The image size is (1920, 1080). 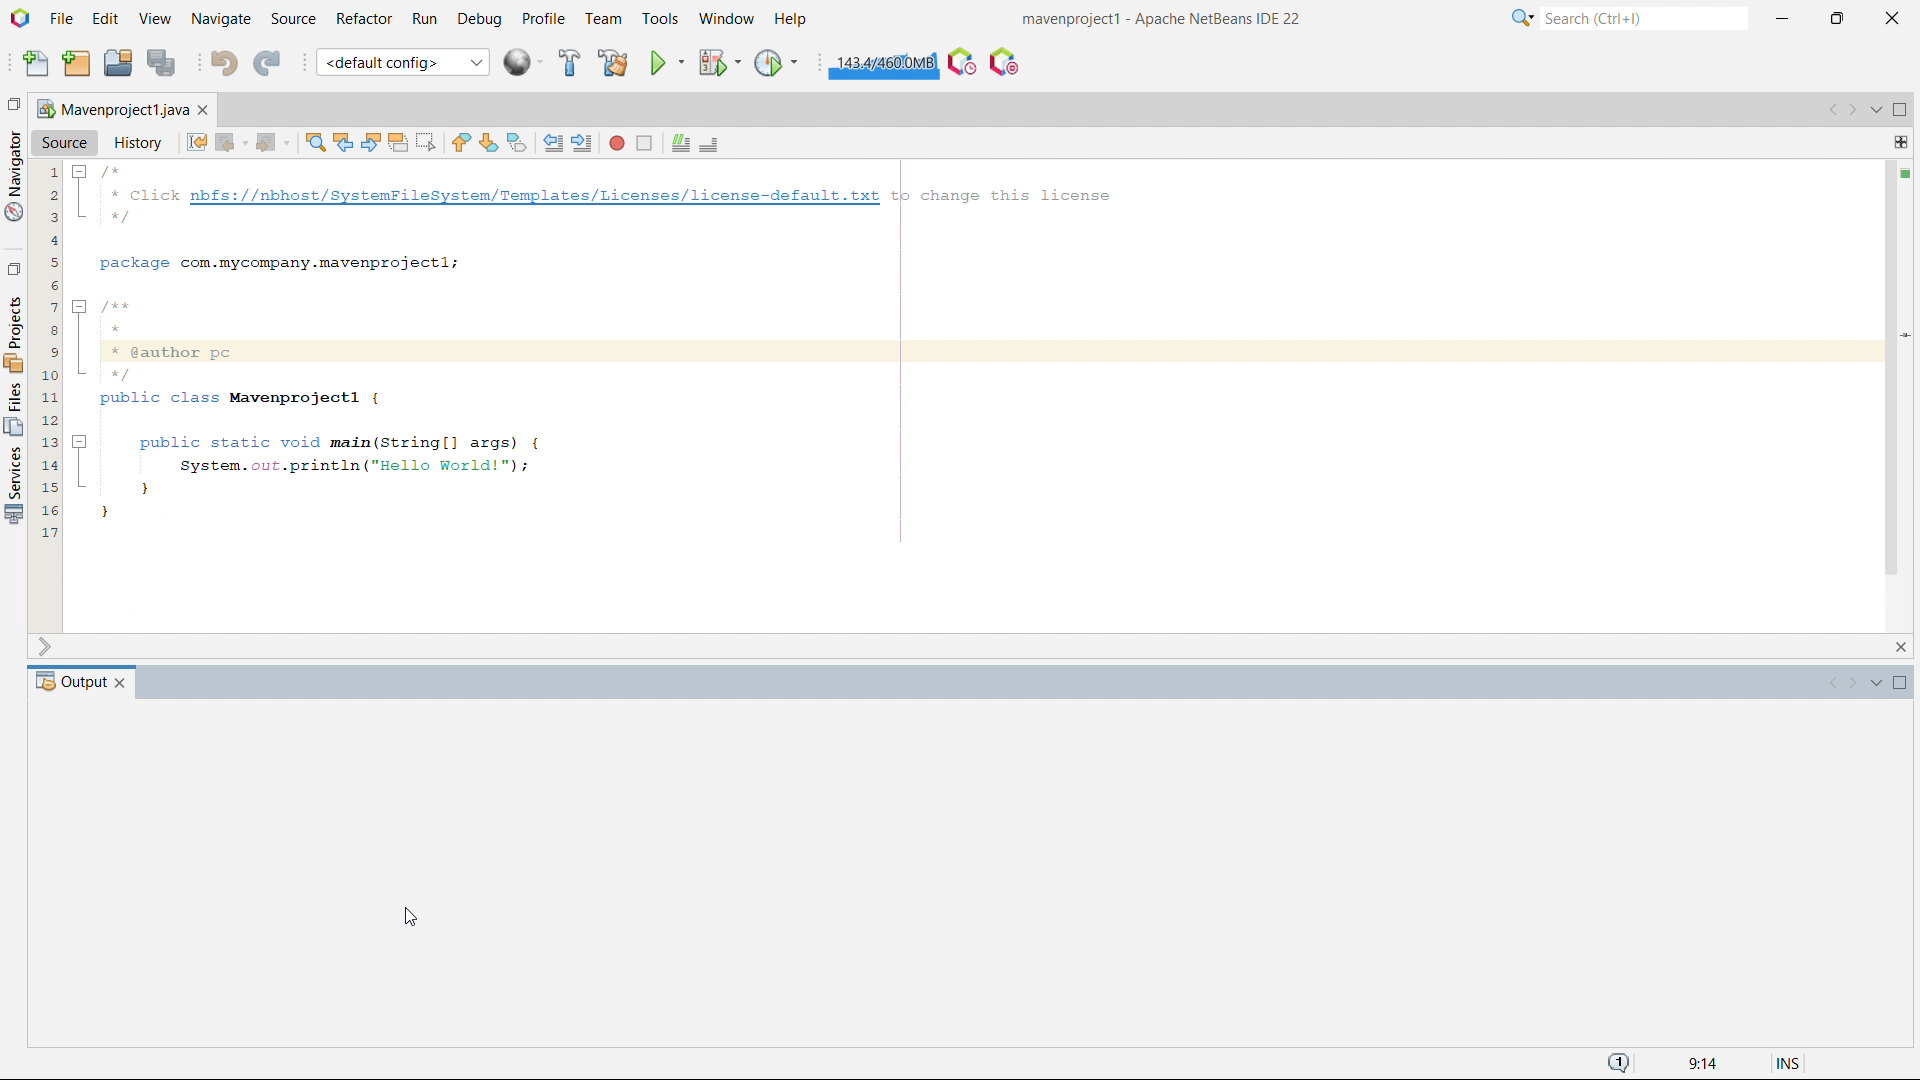 What do you see at coordinates (1899, 1034) in the screenshot?
I see `close` at bounding box center [1899, 1034].